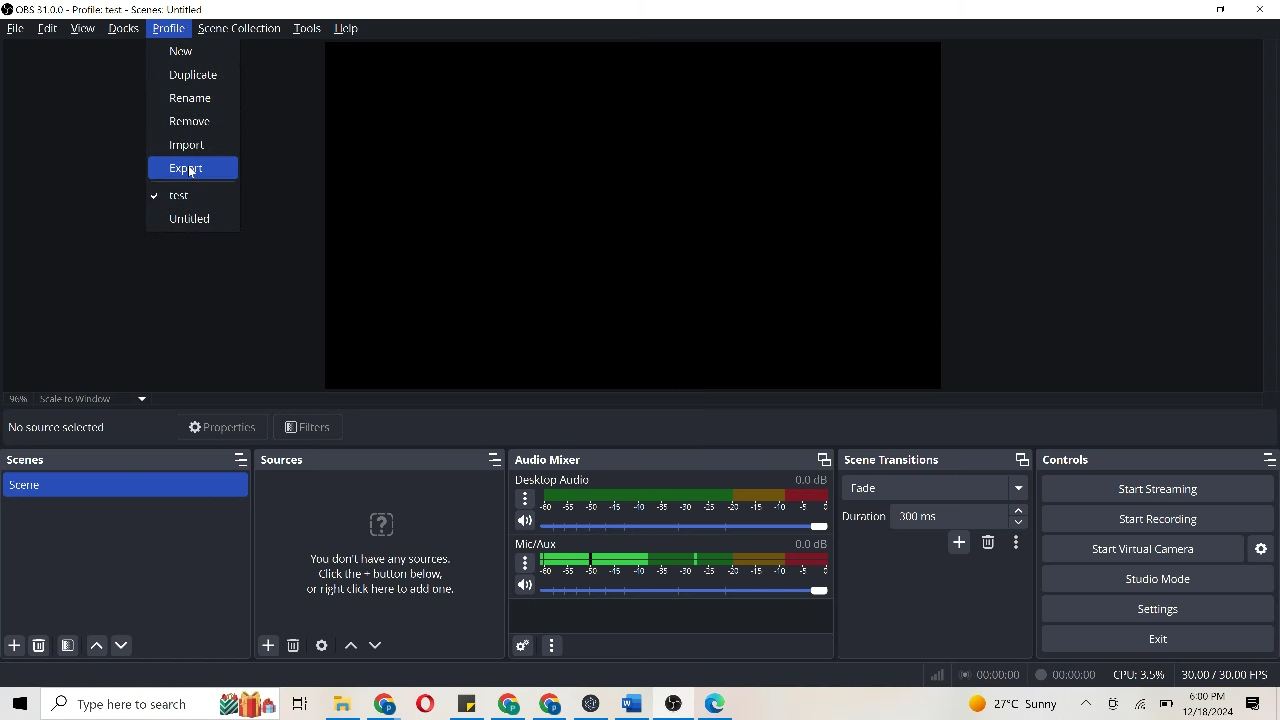 This screenshot has height=720, width=1280. What do you see at coordinates (20, 704) in the screenshot?
I see `window icon` at bounding box center [20, 704].